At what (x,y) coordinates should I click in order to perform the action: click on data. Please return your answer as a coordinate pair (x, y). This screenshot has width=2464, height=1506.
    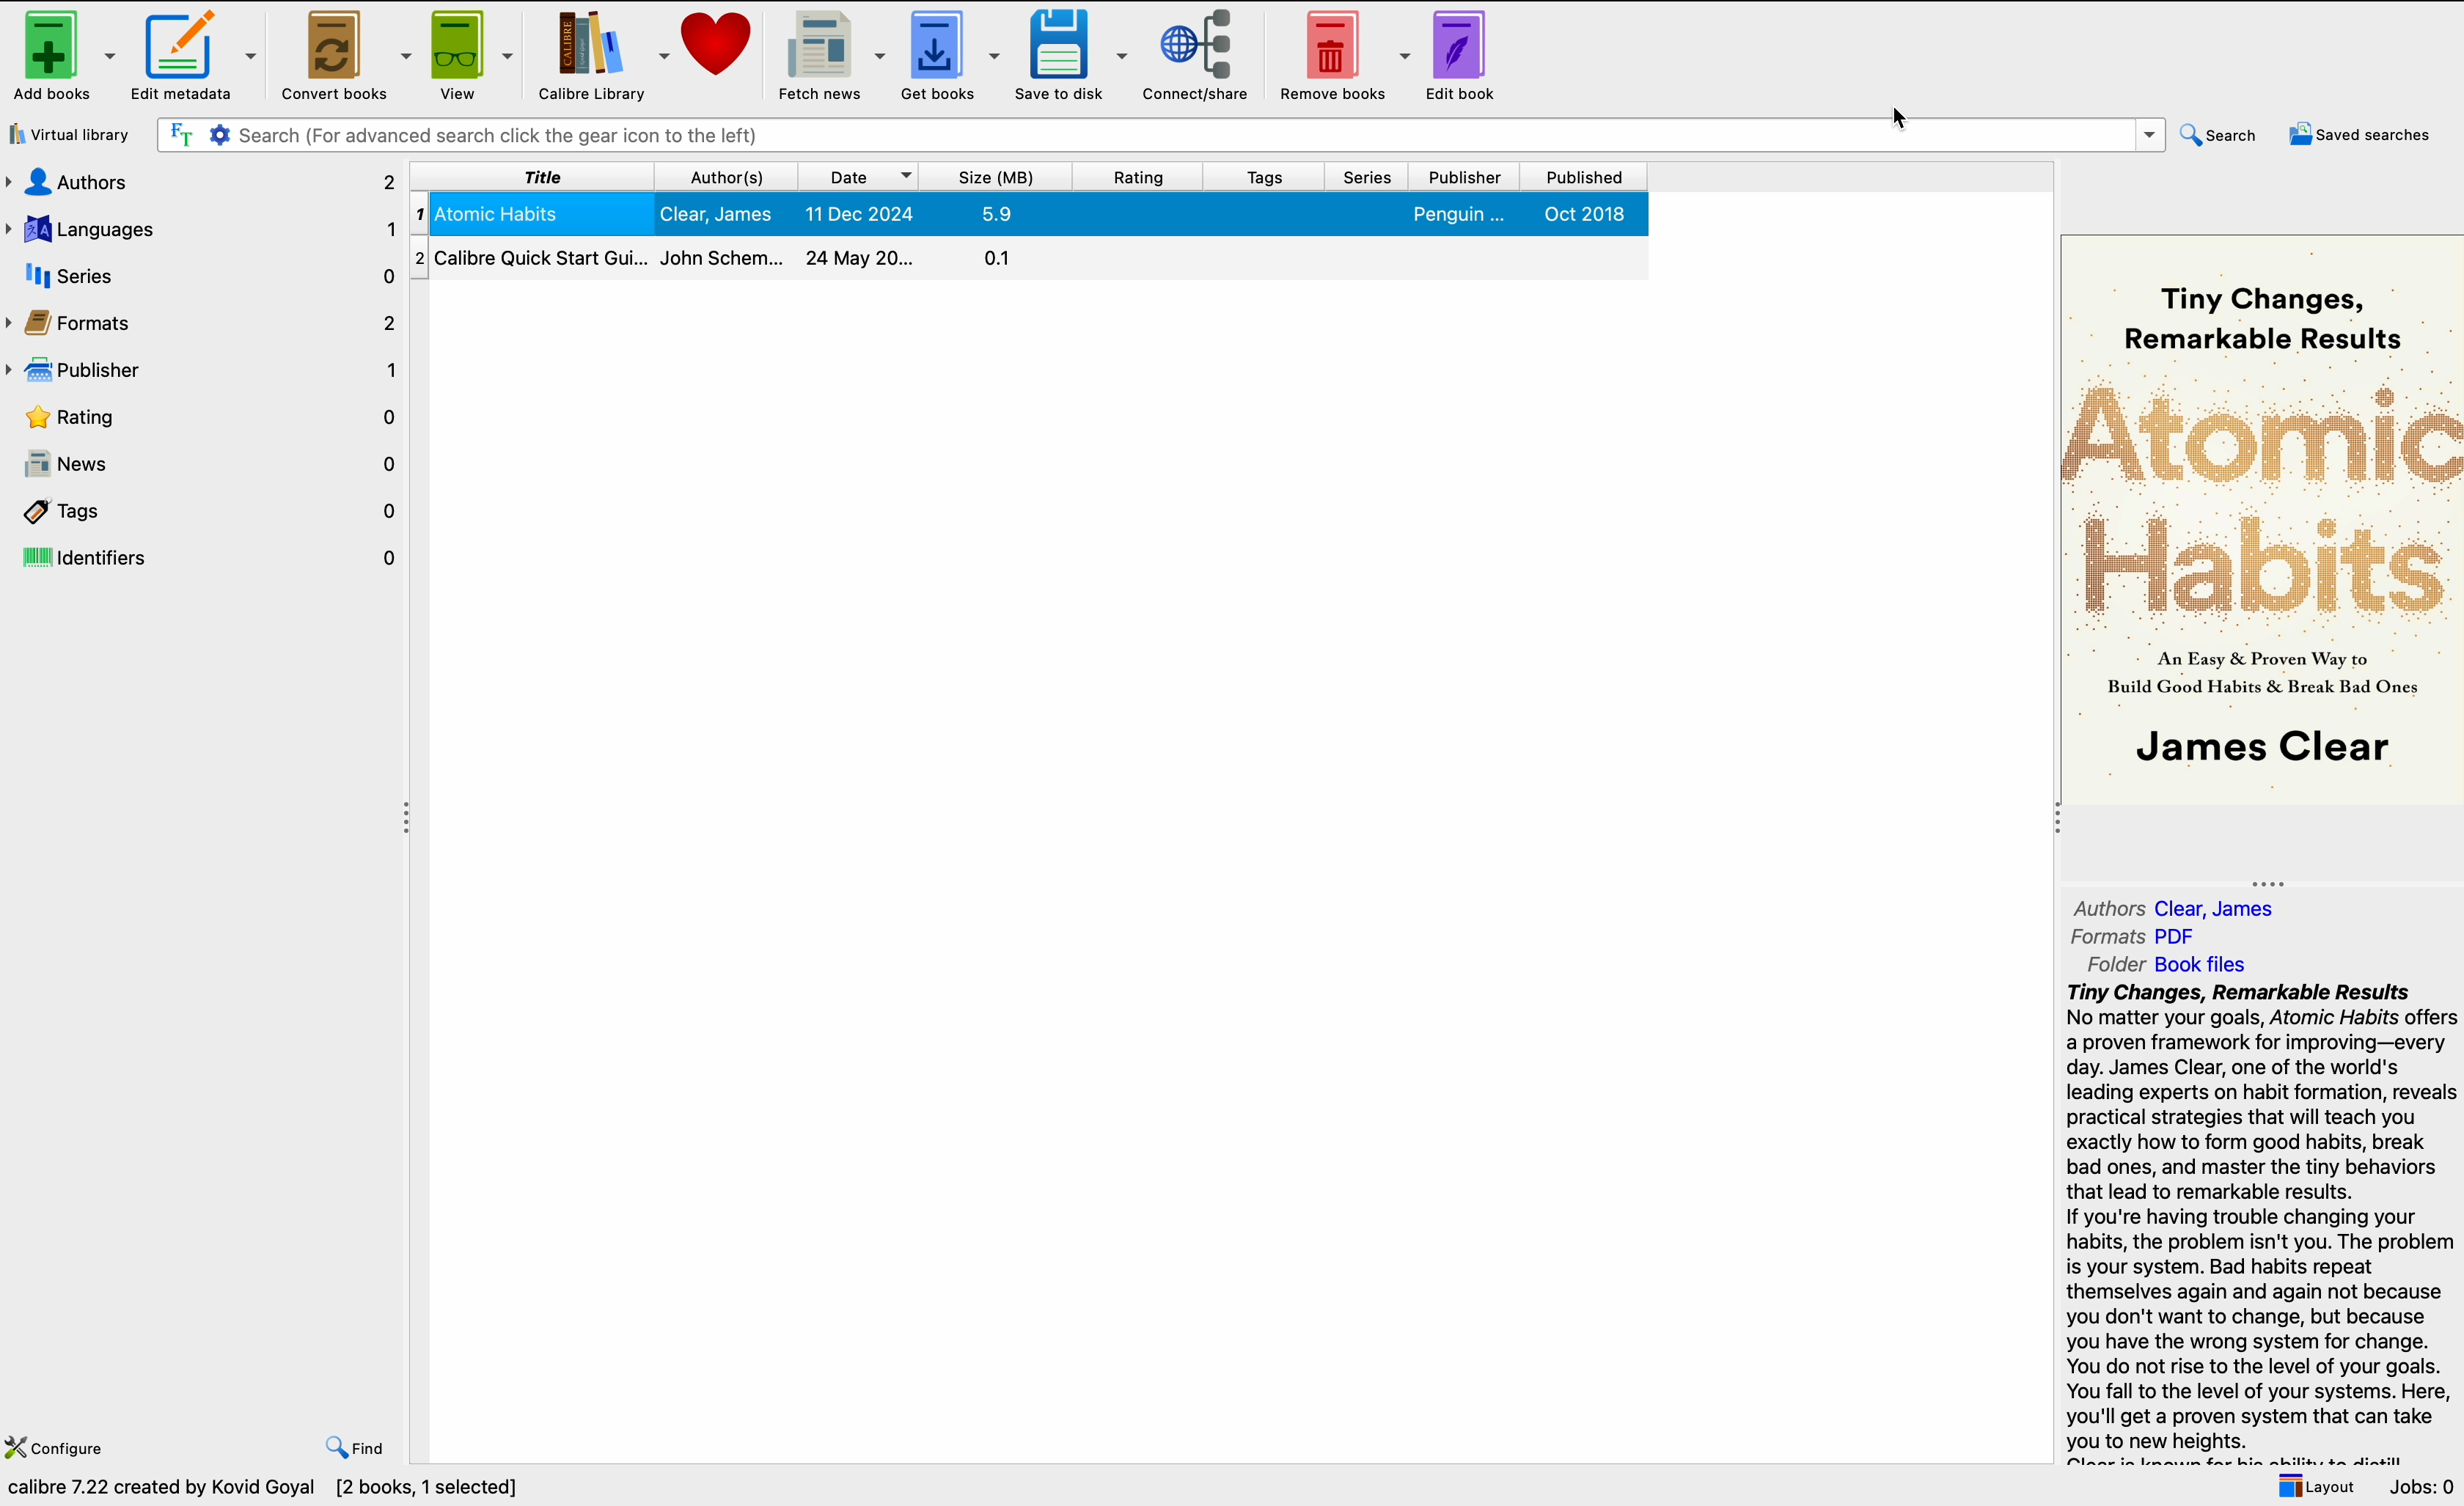
    Looking at the image, I should click on (263, 1489).